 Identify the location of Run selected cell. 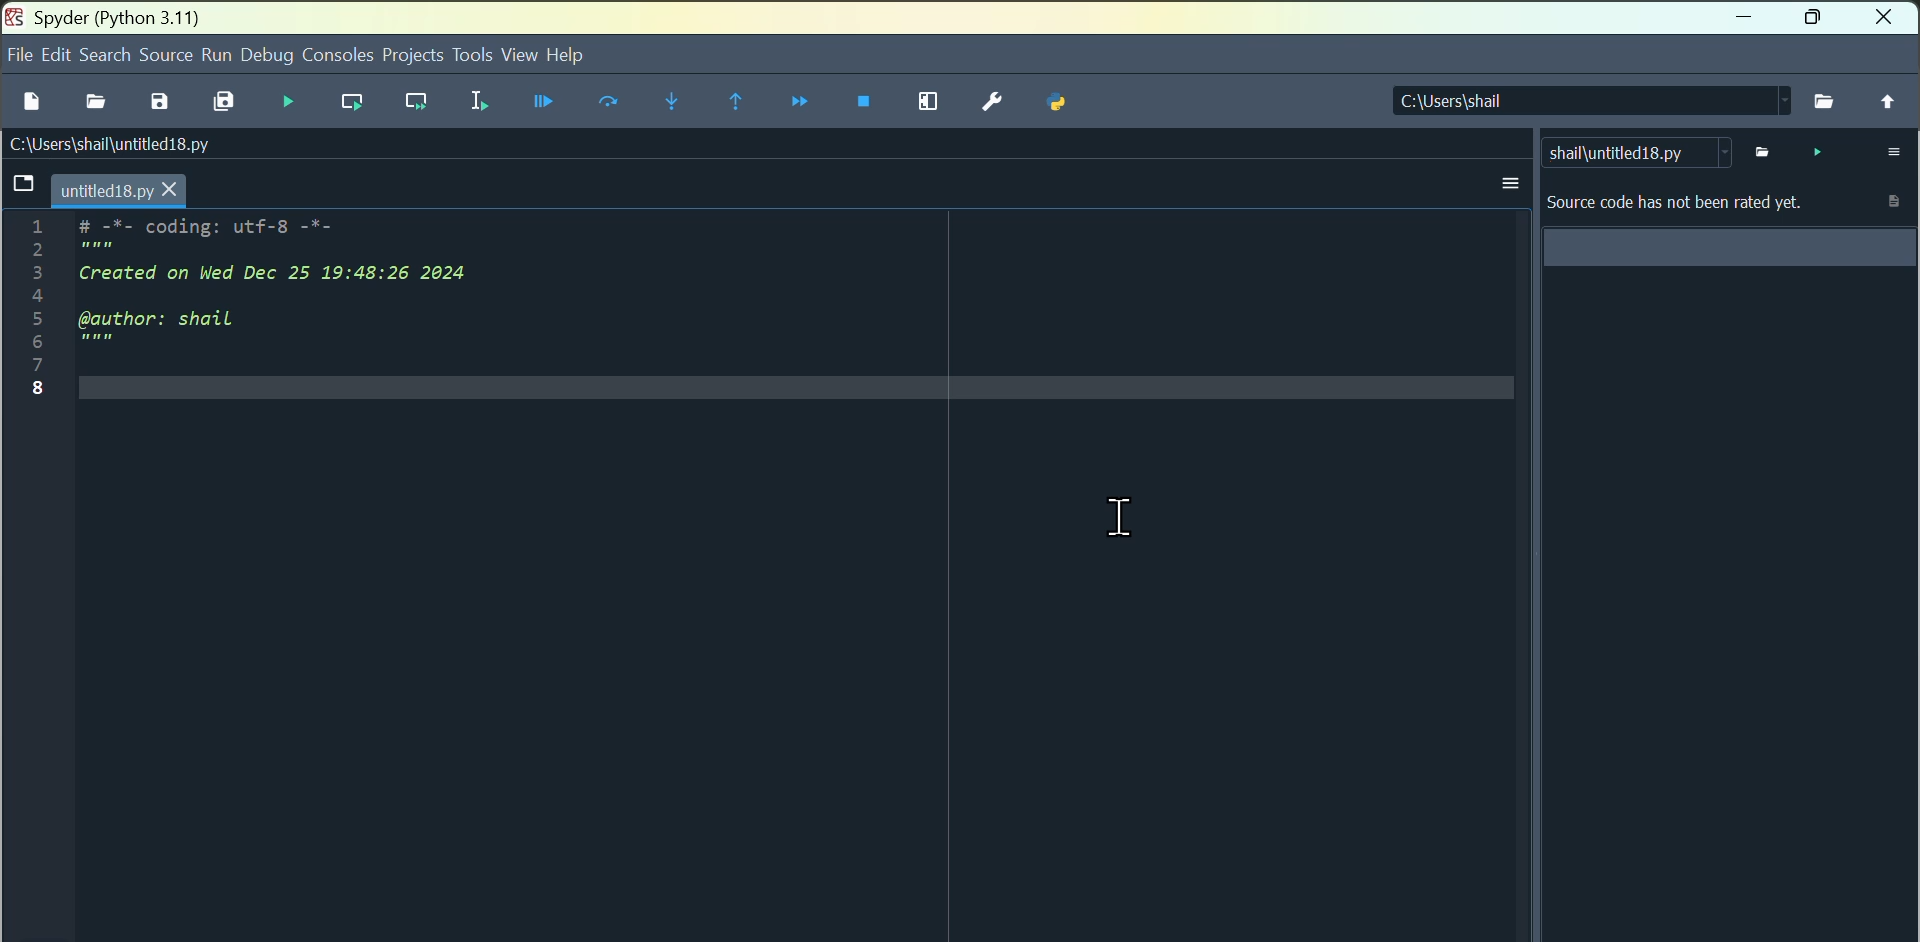
(475, 106).